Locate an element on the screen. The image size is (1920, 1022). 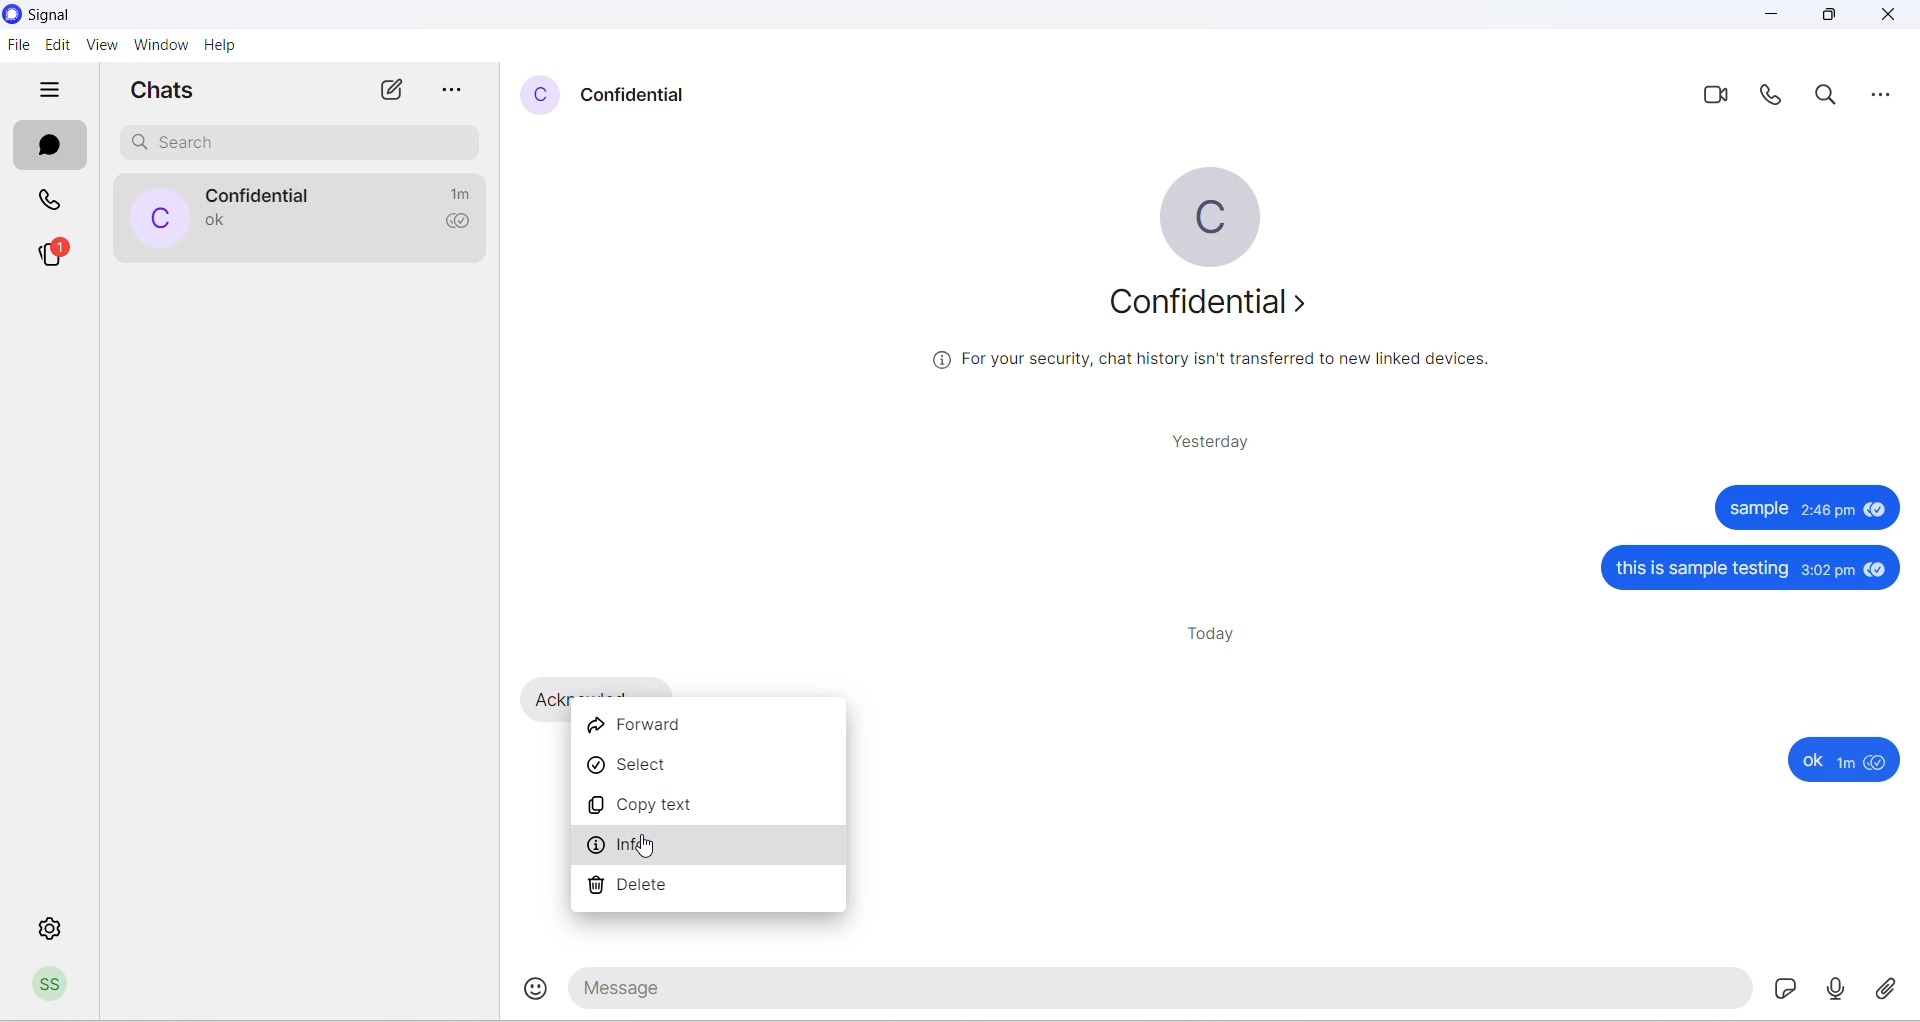
message text area is located at coordinates (1159, 991).